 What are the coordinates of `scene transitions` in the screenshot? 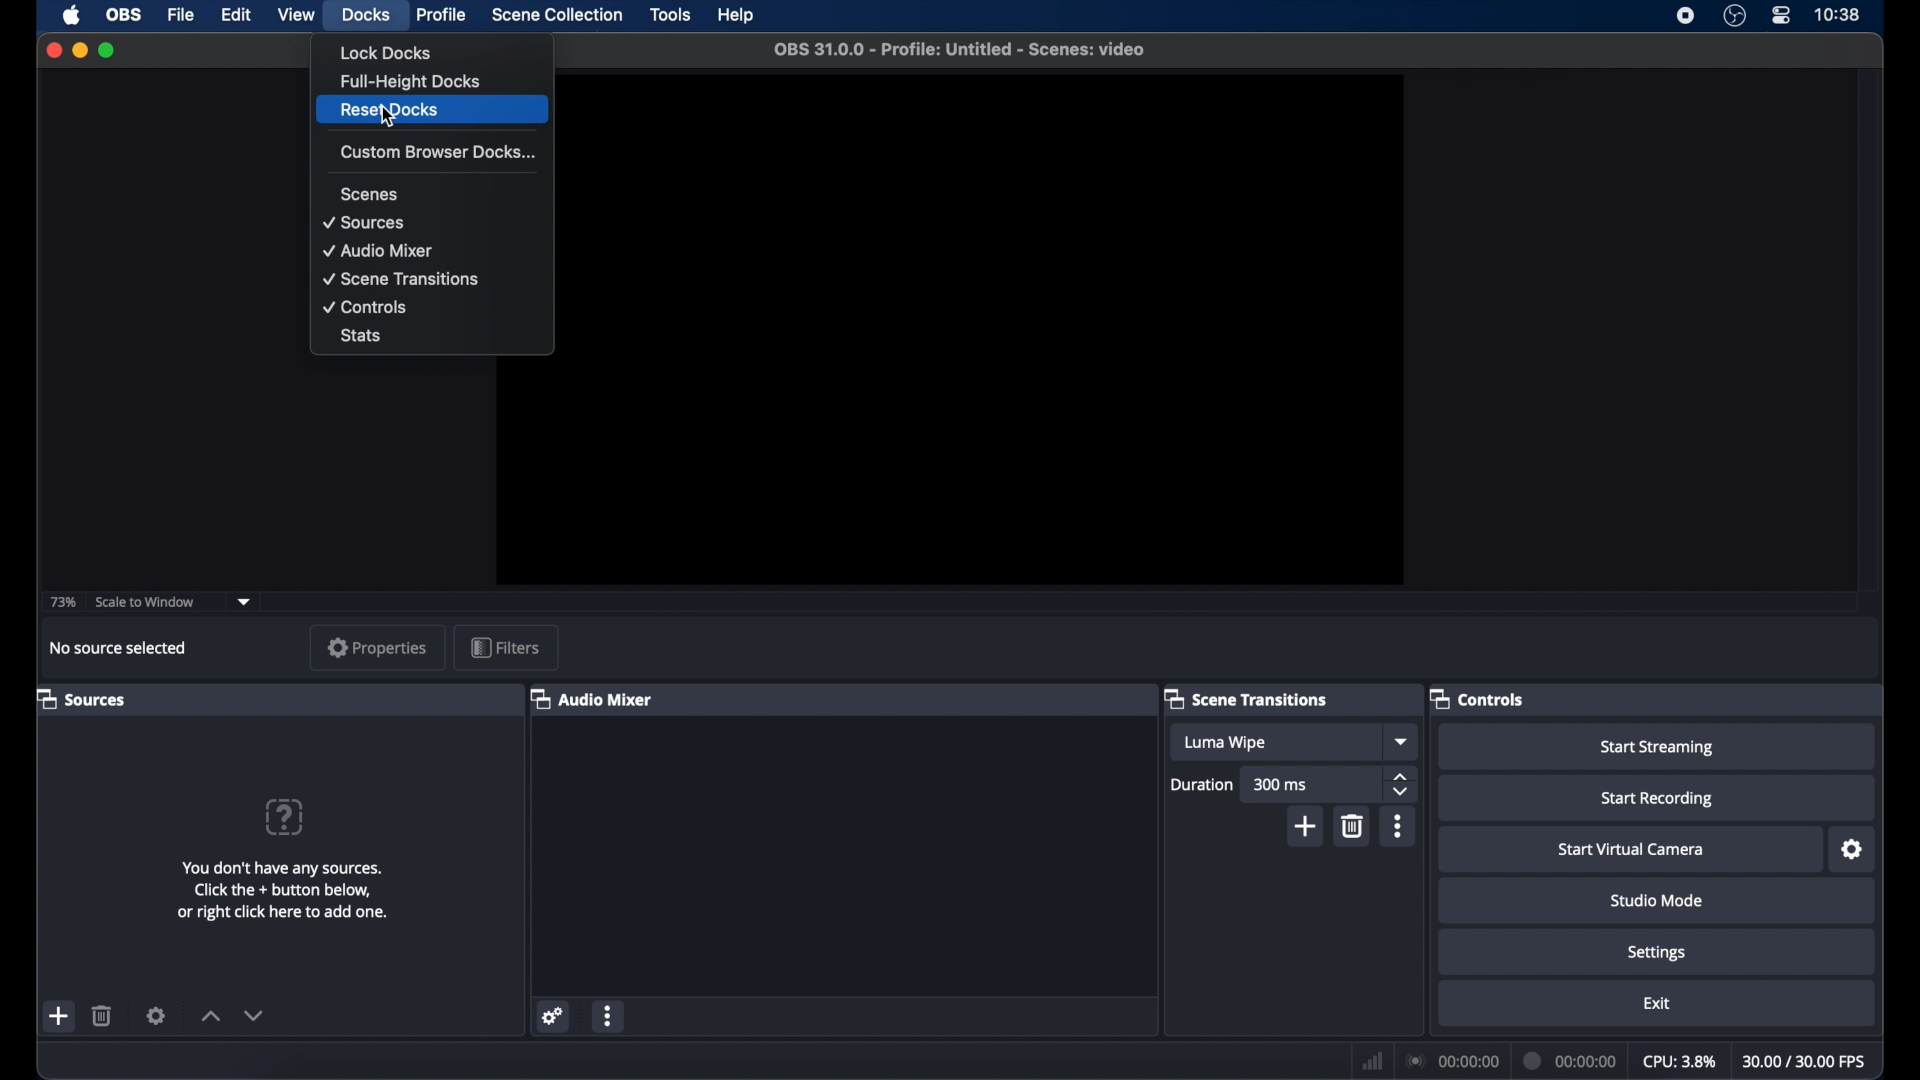 It's located at (1247, 698).